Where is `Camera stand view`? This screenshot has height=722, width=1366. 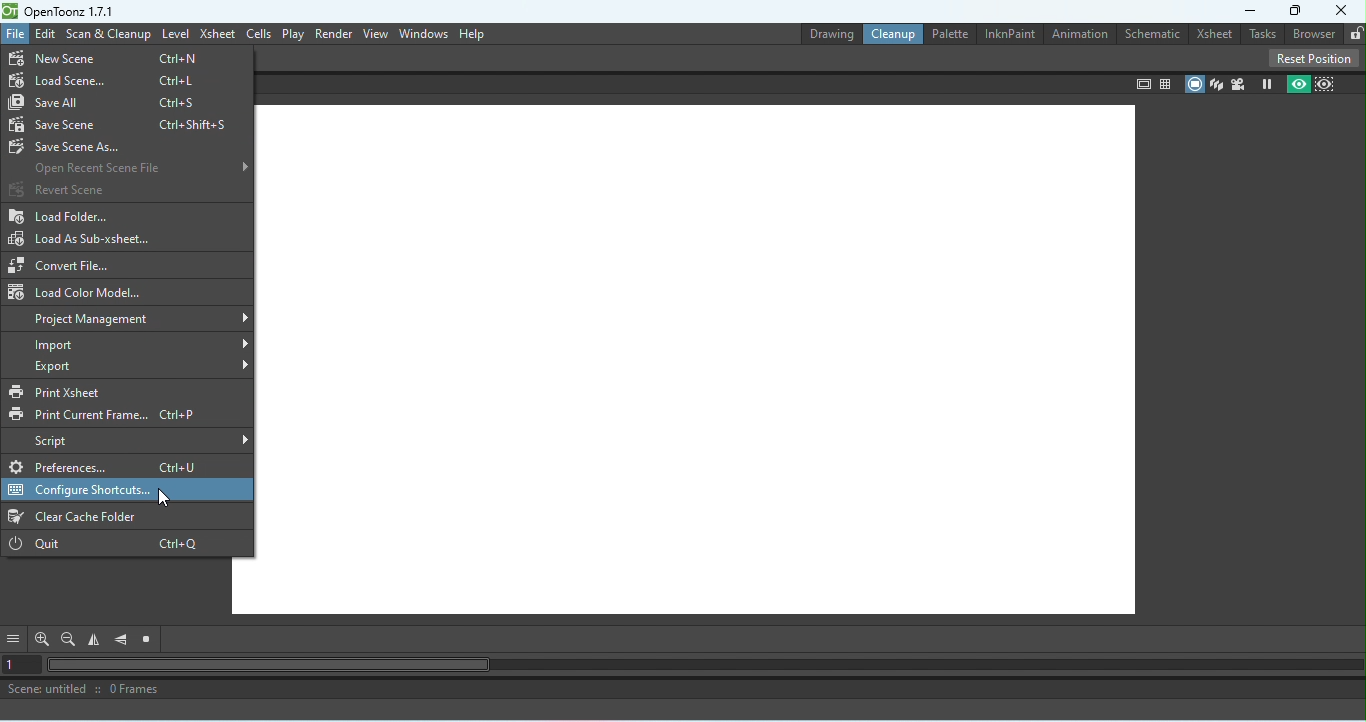 Camera stand view is located at coordinates (1193, 82).